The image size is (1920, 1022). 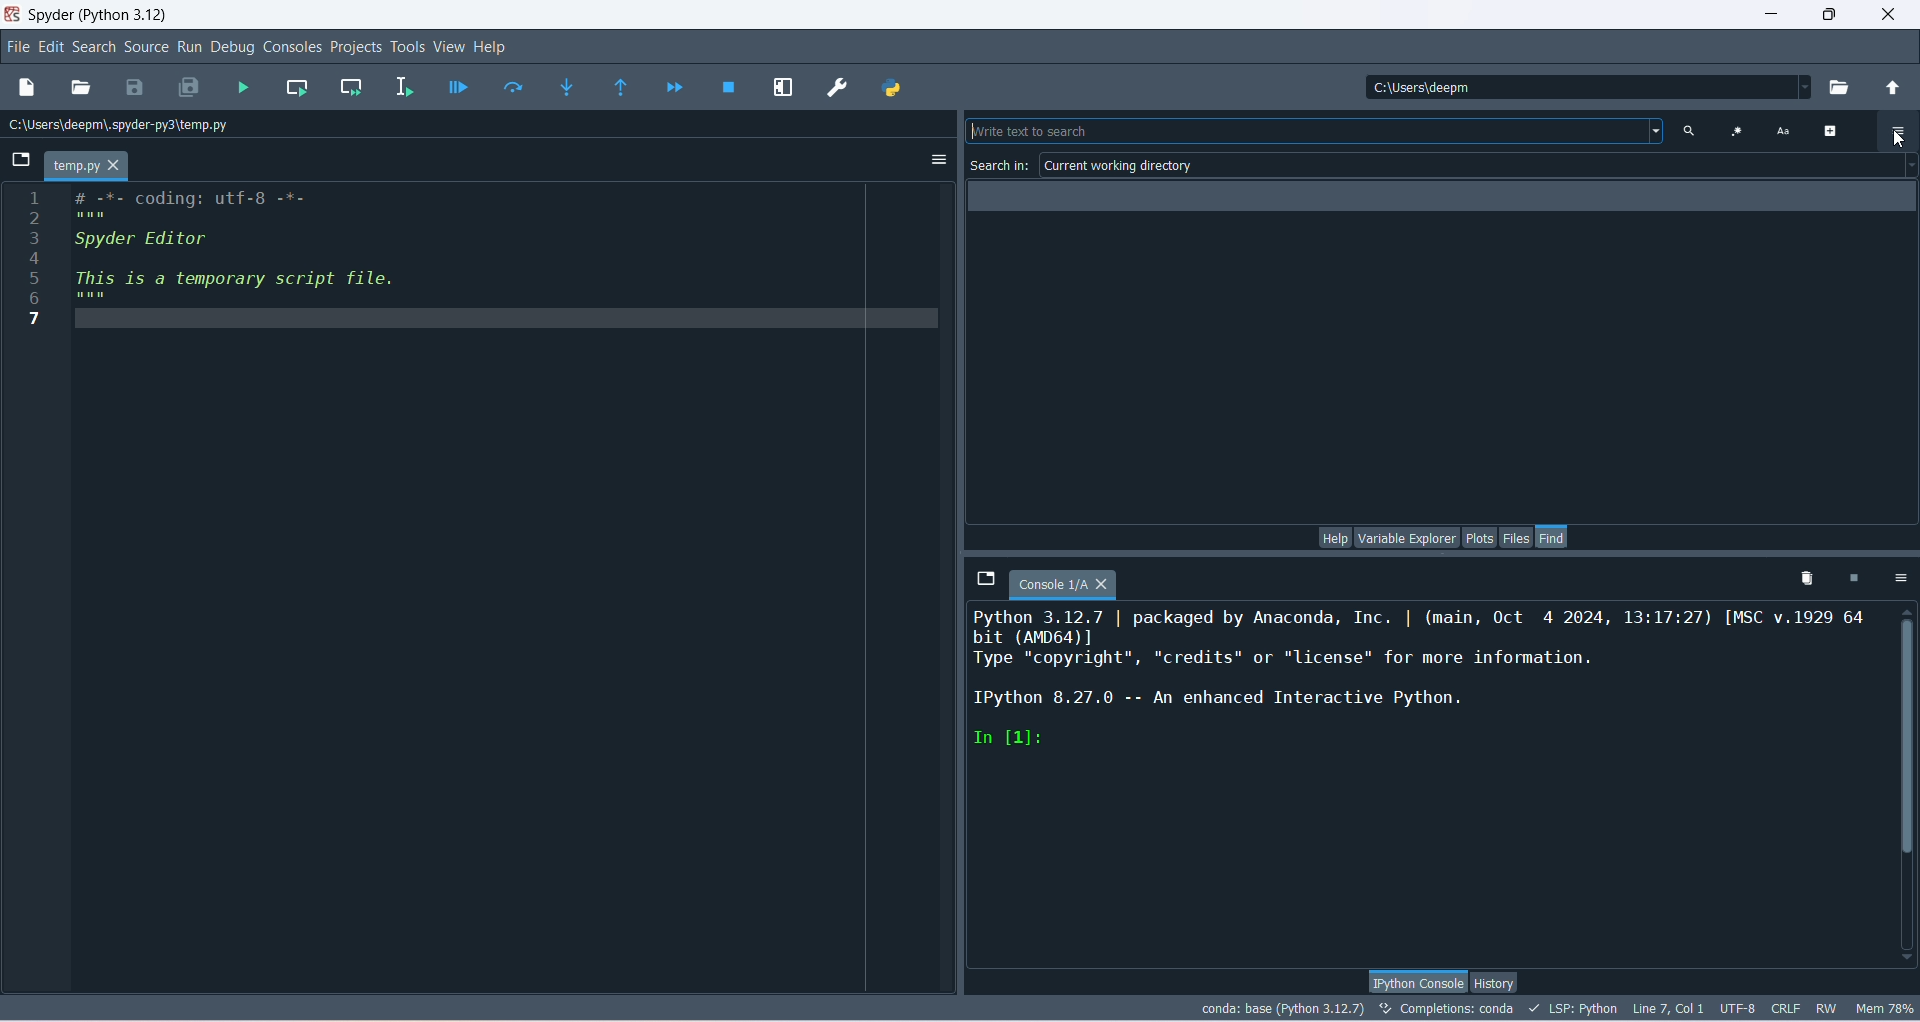 I want to click on close, so click(x=1892, y=12).